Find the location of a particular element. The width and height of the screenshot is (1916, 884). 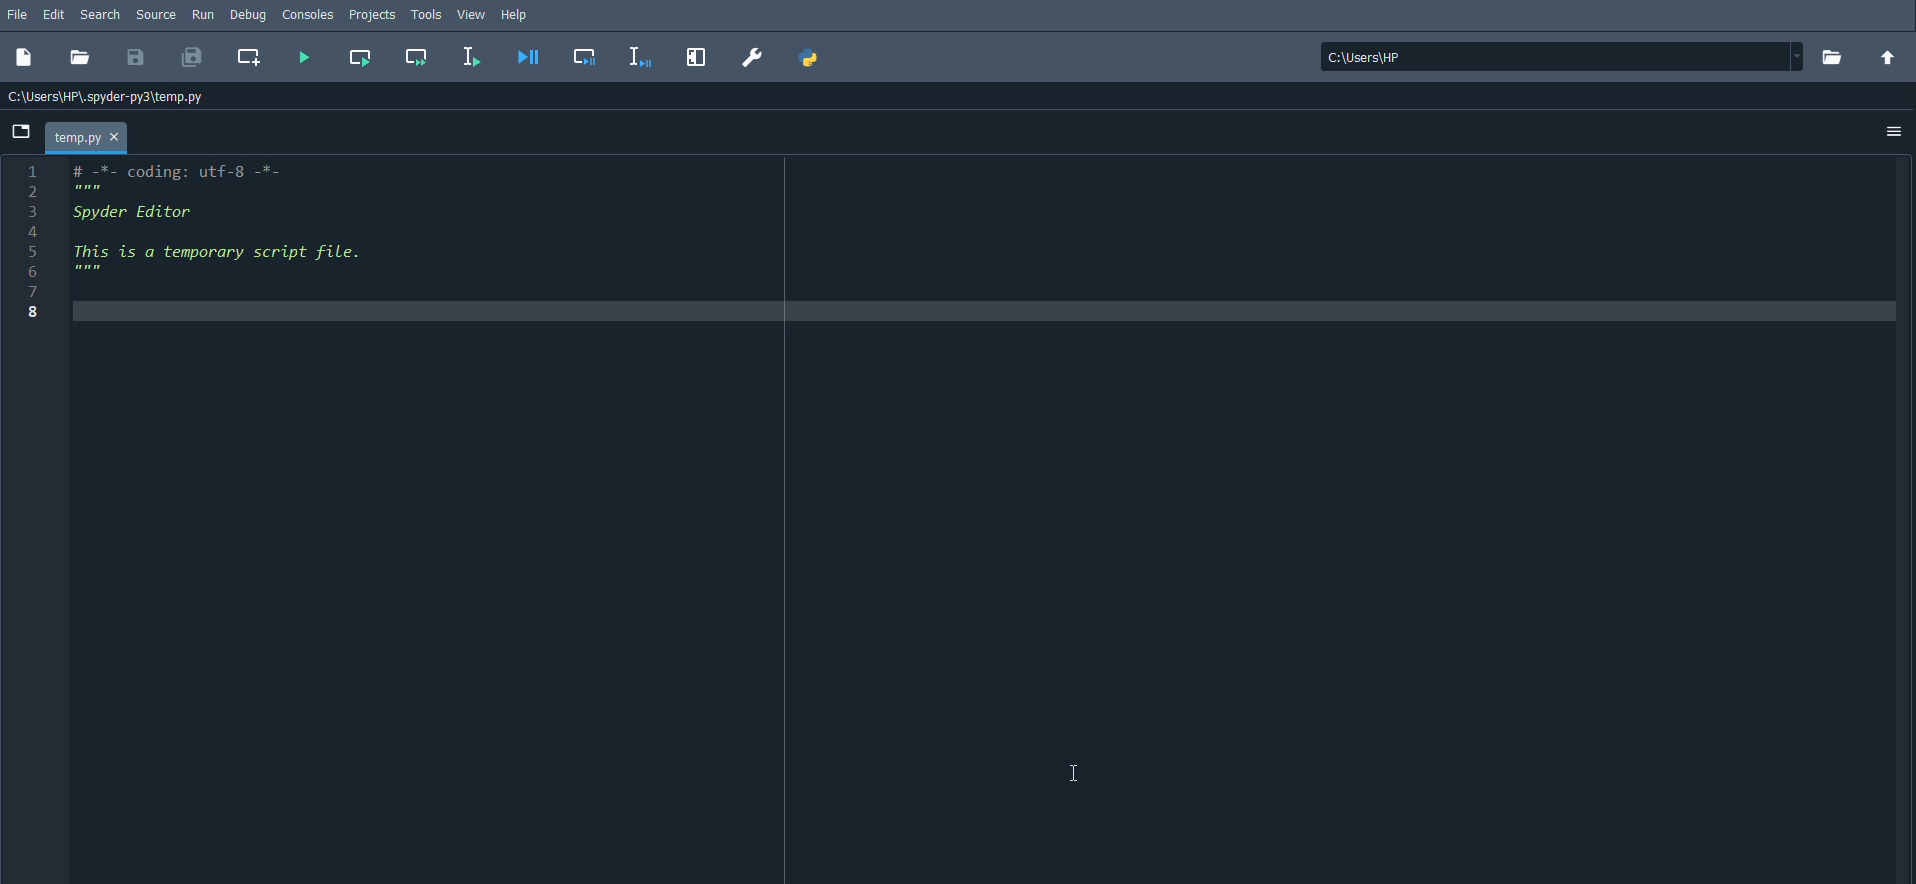

line numbers is located at coordinates (34, 243).